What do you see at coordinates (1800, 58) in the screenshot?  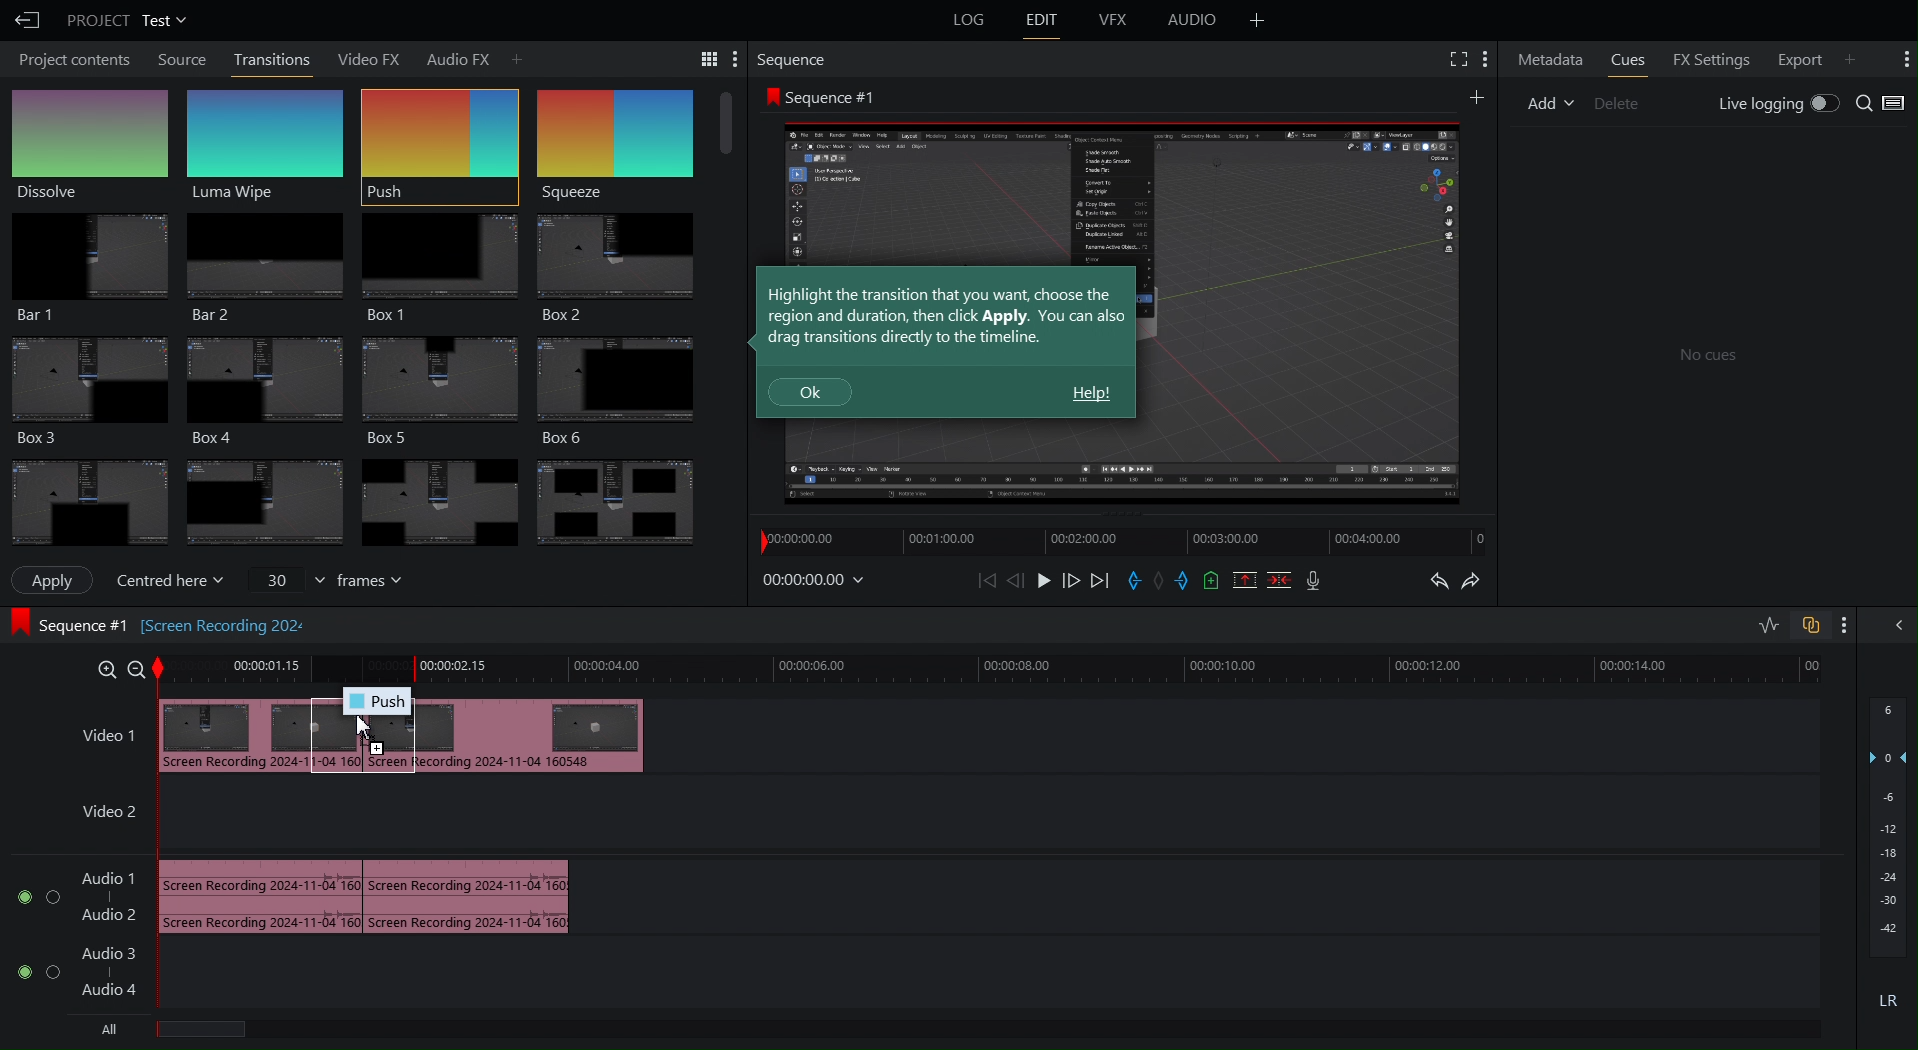 I see `Export` at bounding box center [1800, 58].